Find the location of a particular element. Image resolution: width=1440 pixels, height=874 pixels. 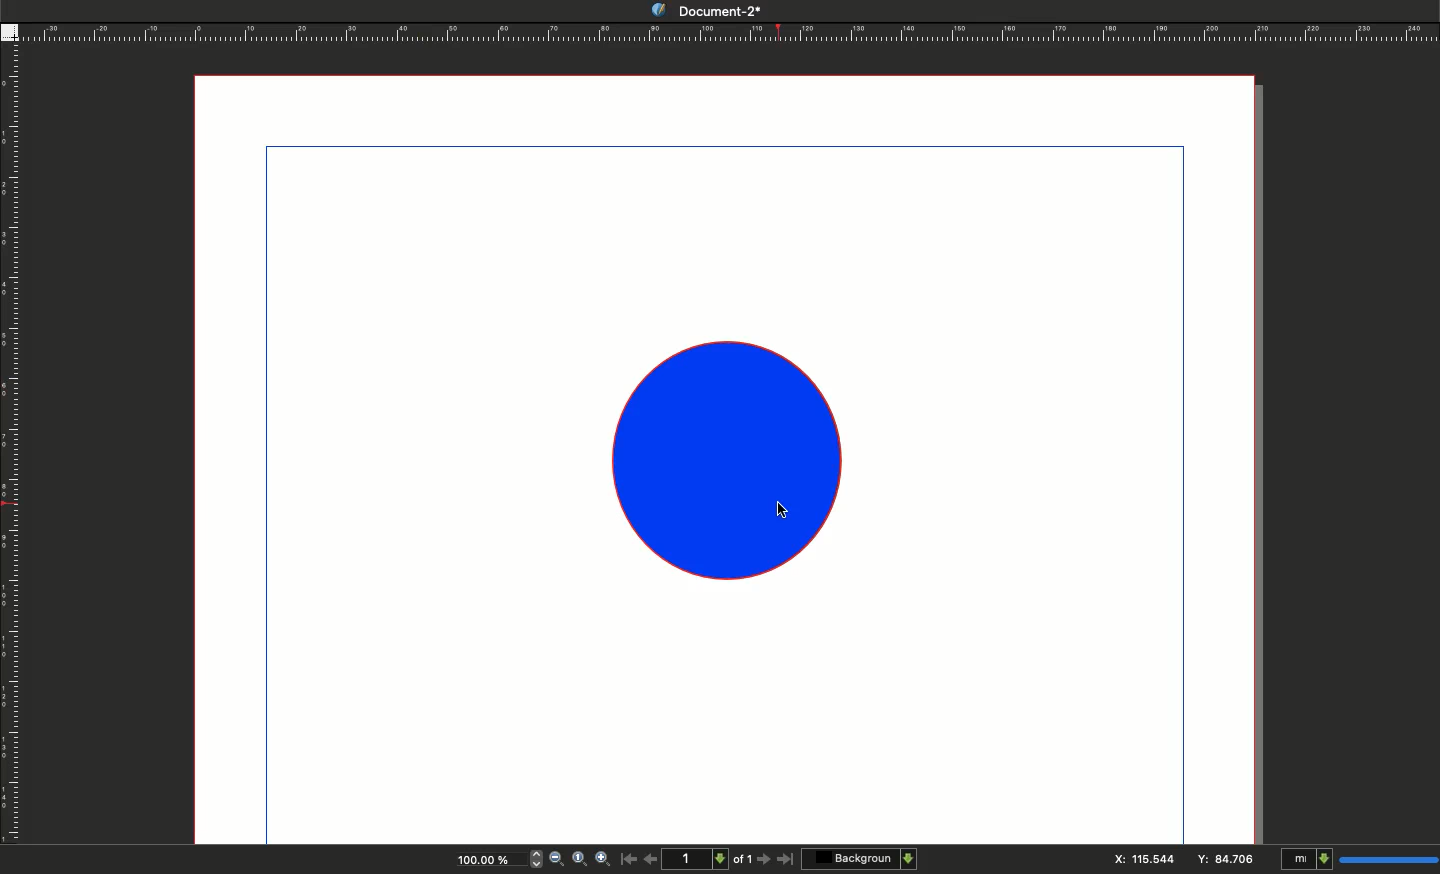

First page is located at coordinates (629, 858).